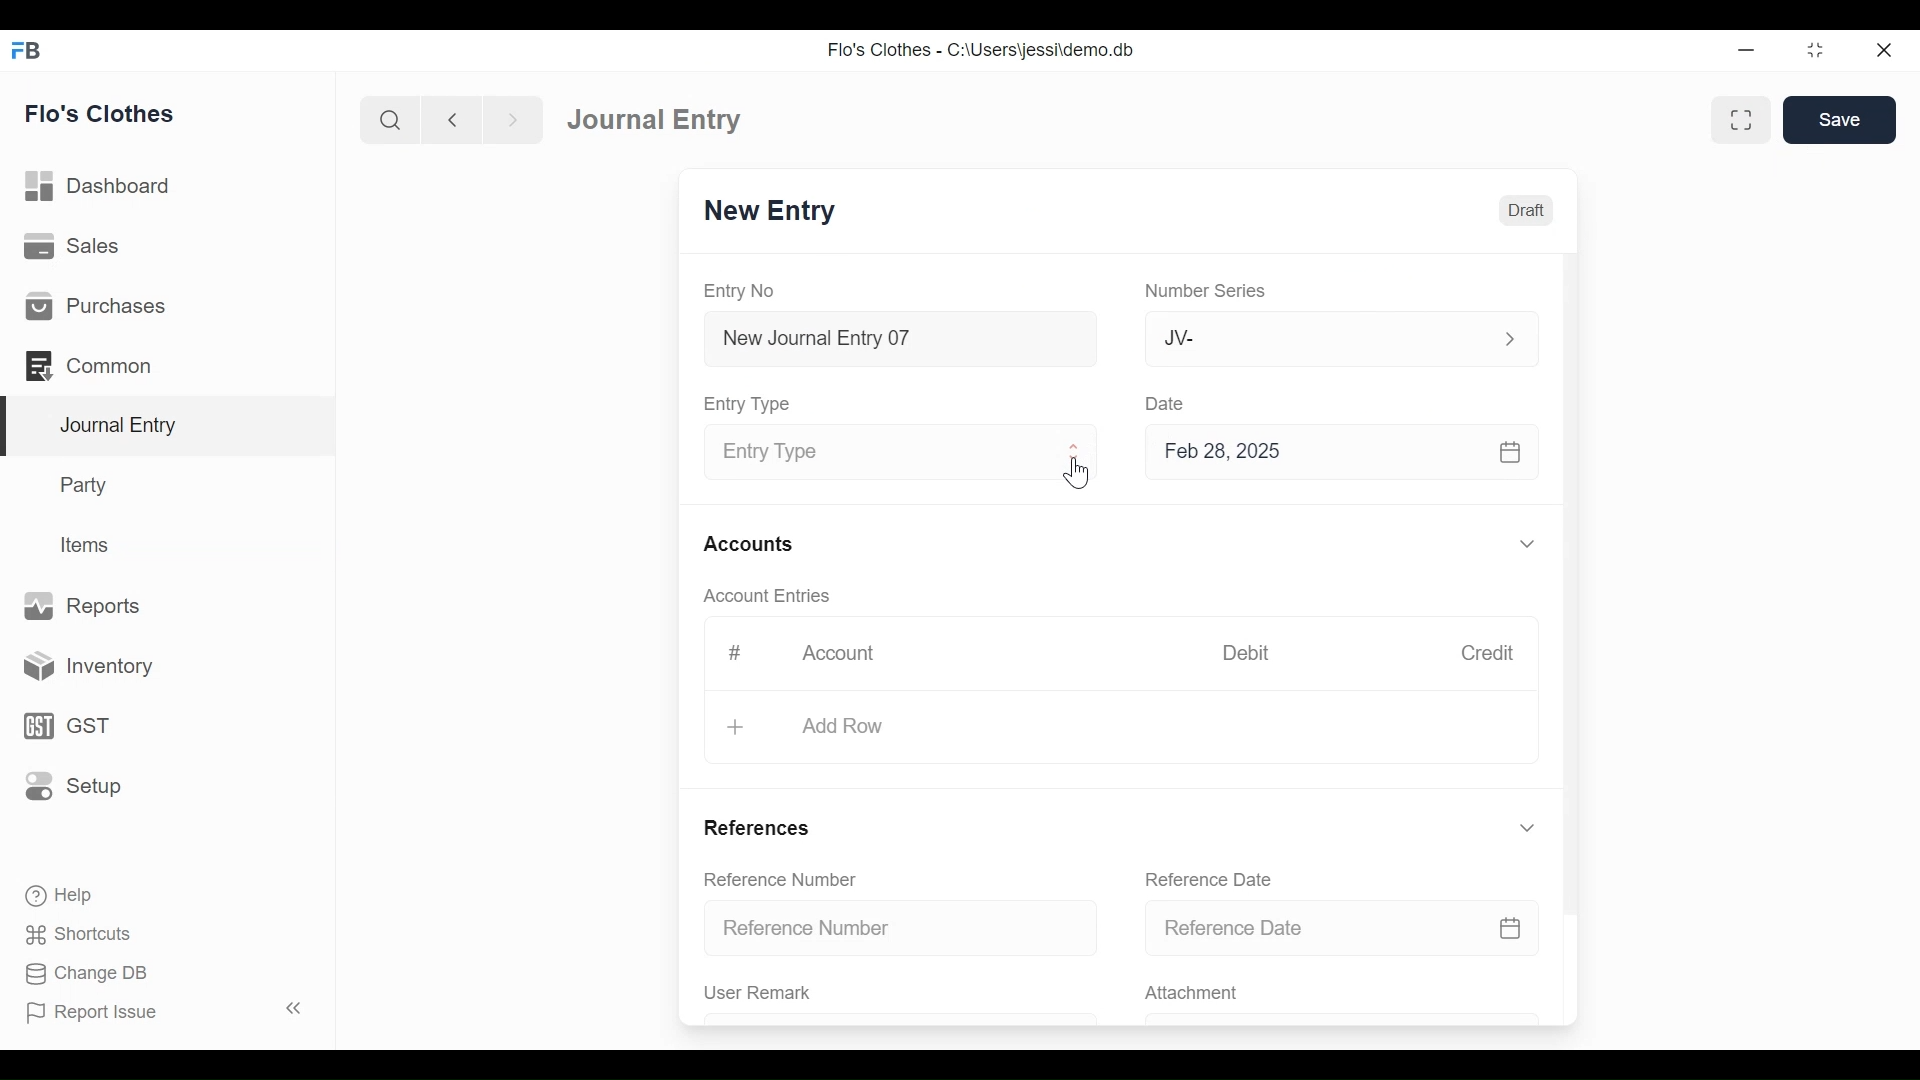  What do you see at coordinates (884, 453) in the screenshot?
I see `Entry Type` at bounding box center [884, 453].